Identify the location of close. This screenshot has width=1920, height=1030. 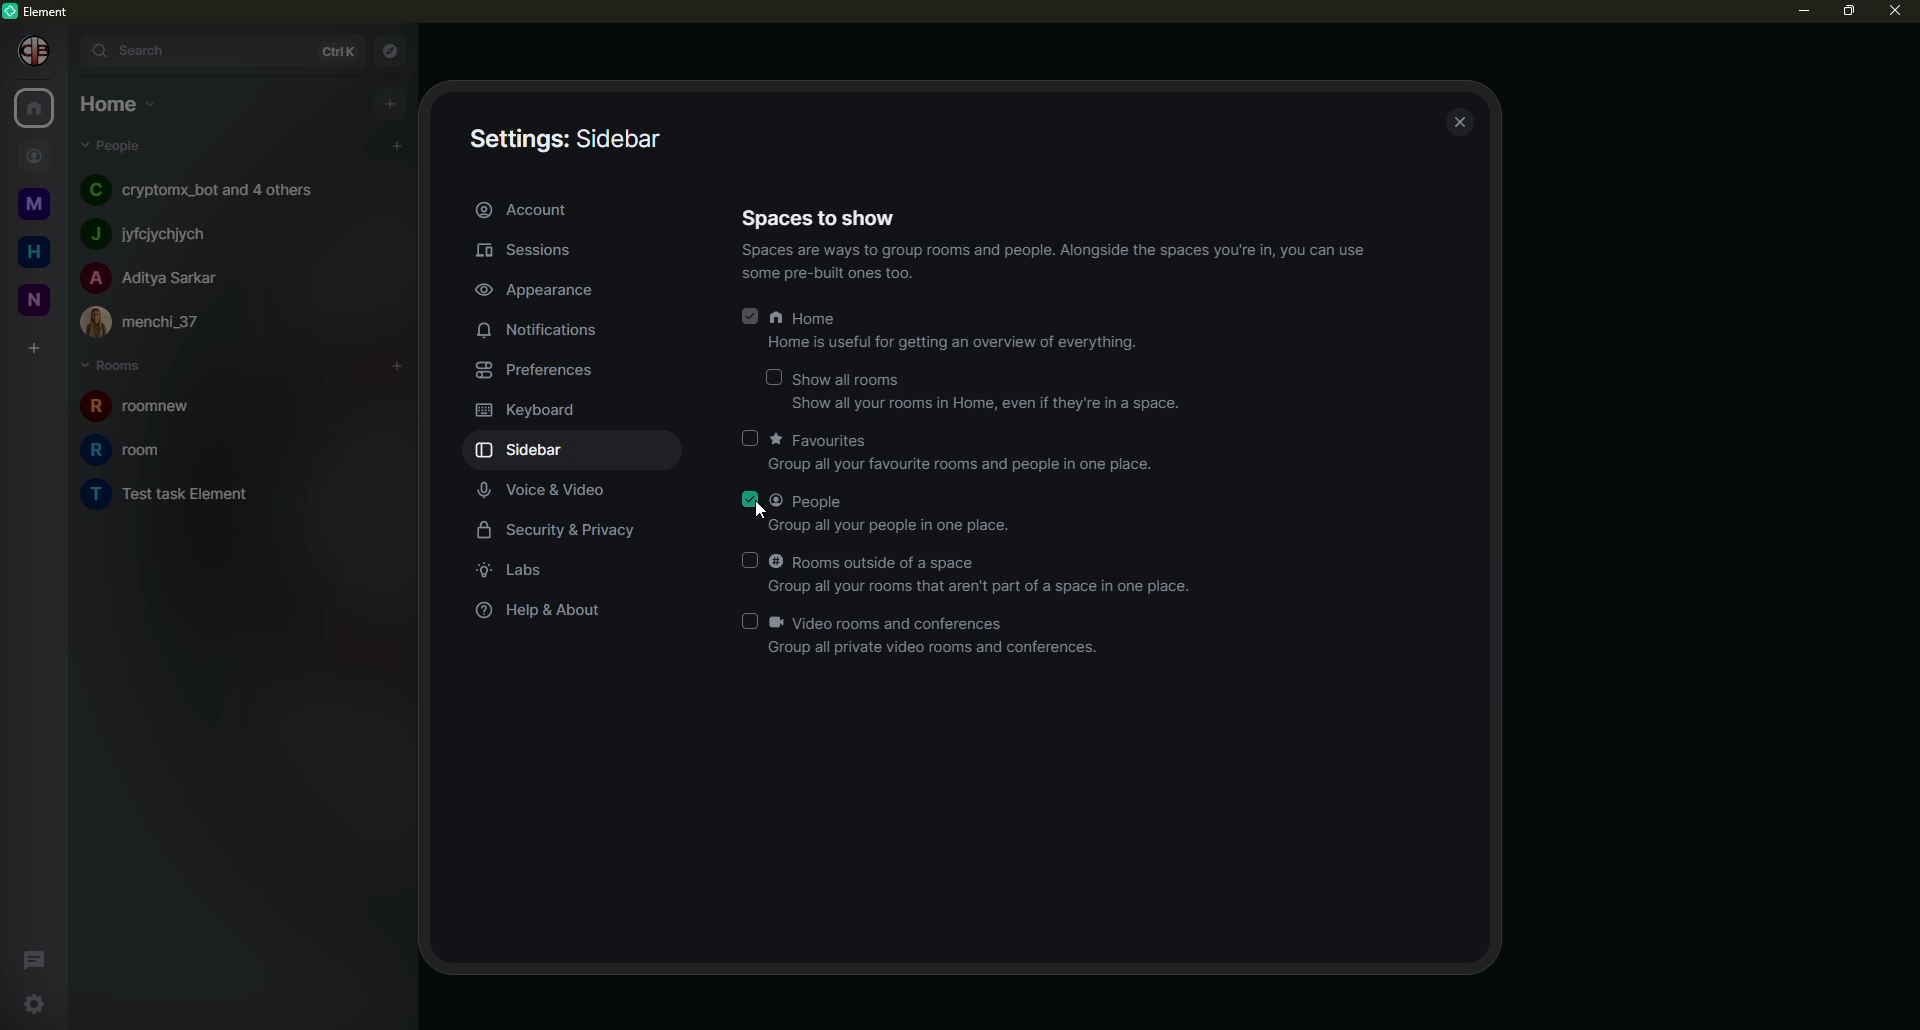
(1894, 12).